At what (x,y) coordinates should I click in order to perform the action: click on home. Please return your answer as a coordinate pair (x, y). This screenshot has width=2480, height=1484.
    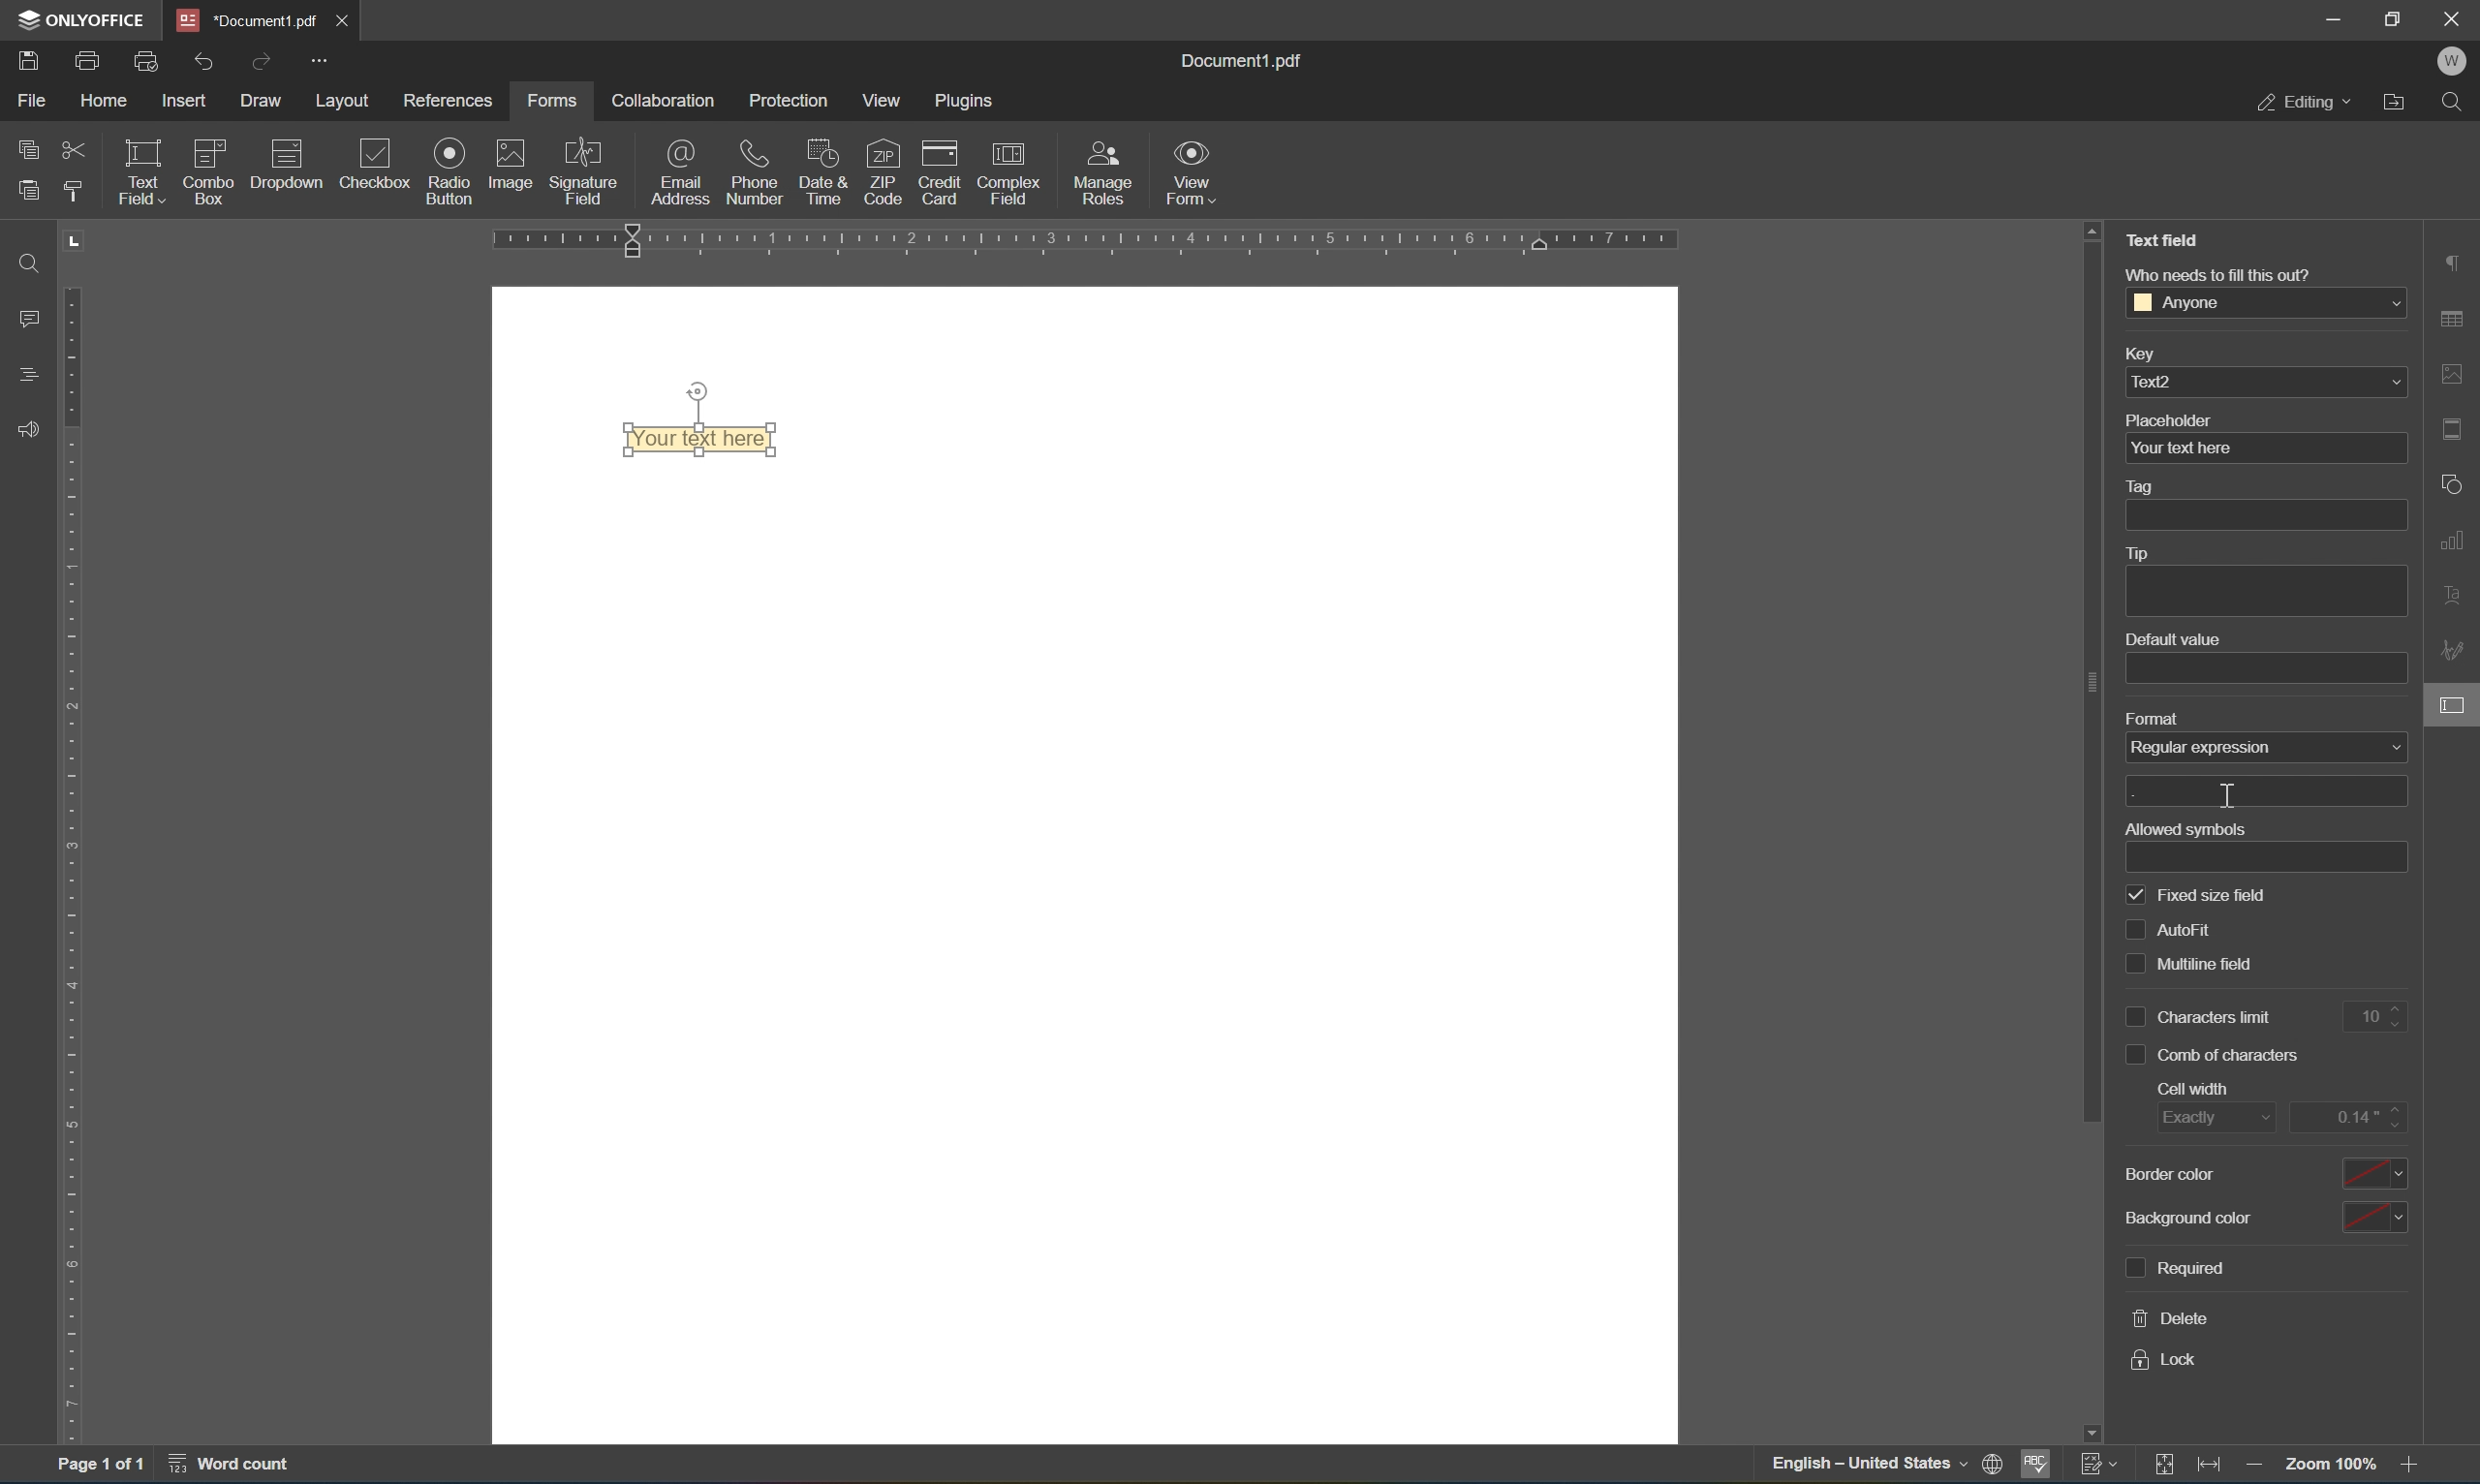
    Looking at the image, I should click on (106, 98).